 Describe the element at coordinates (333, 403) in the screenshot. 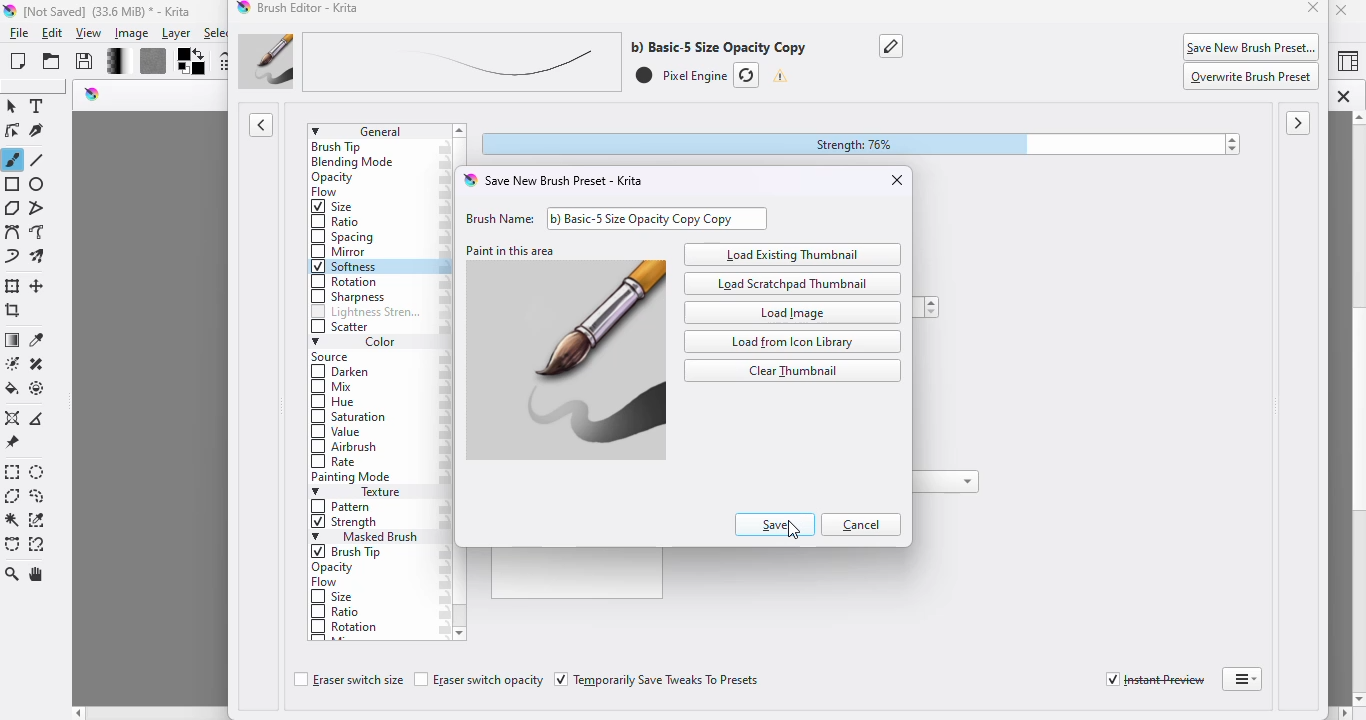

I see `hue` at that location.